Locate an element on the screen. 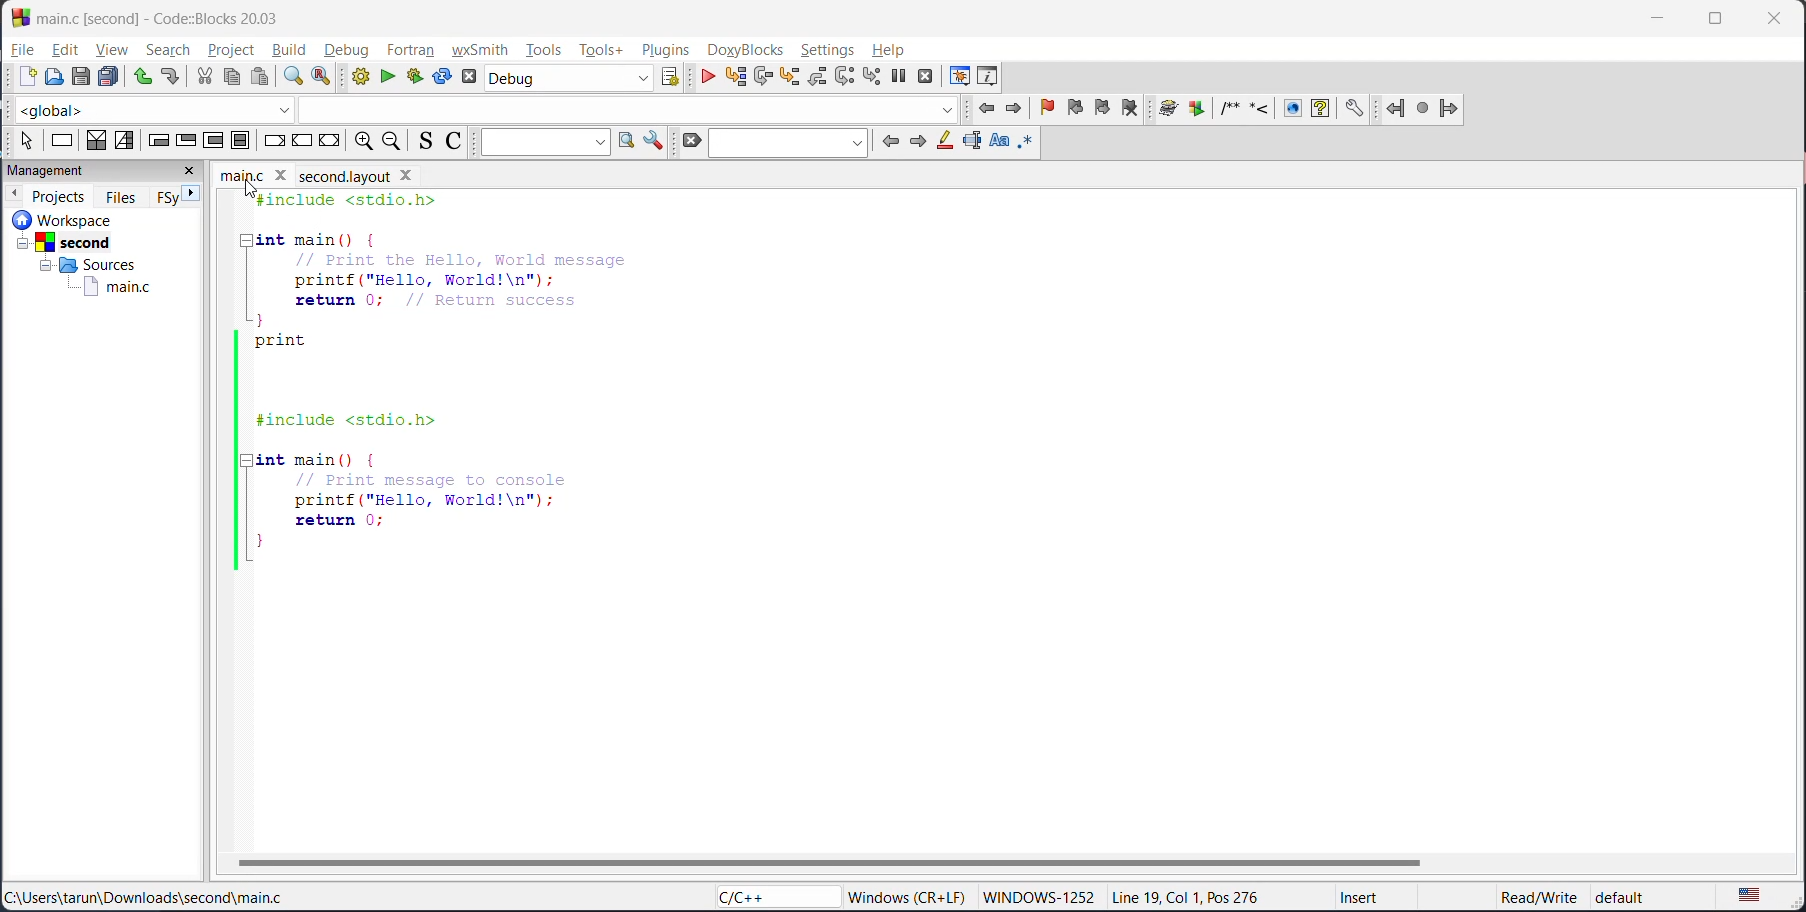  FSy is located at coordinates (164, 197).